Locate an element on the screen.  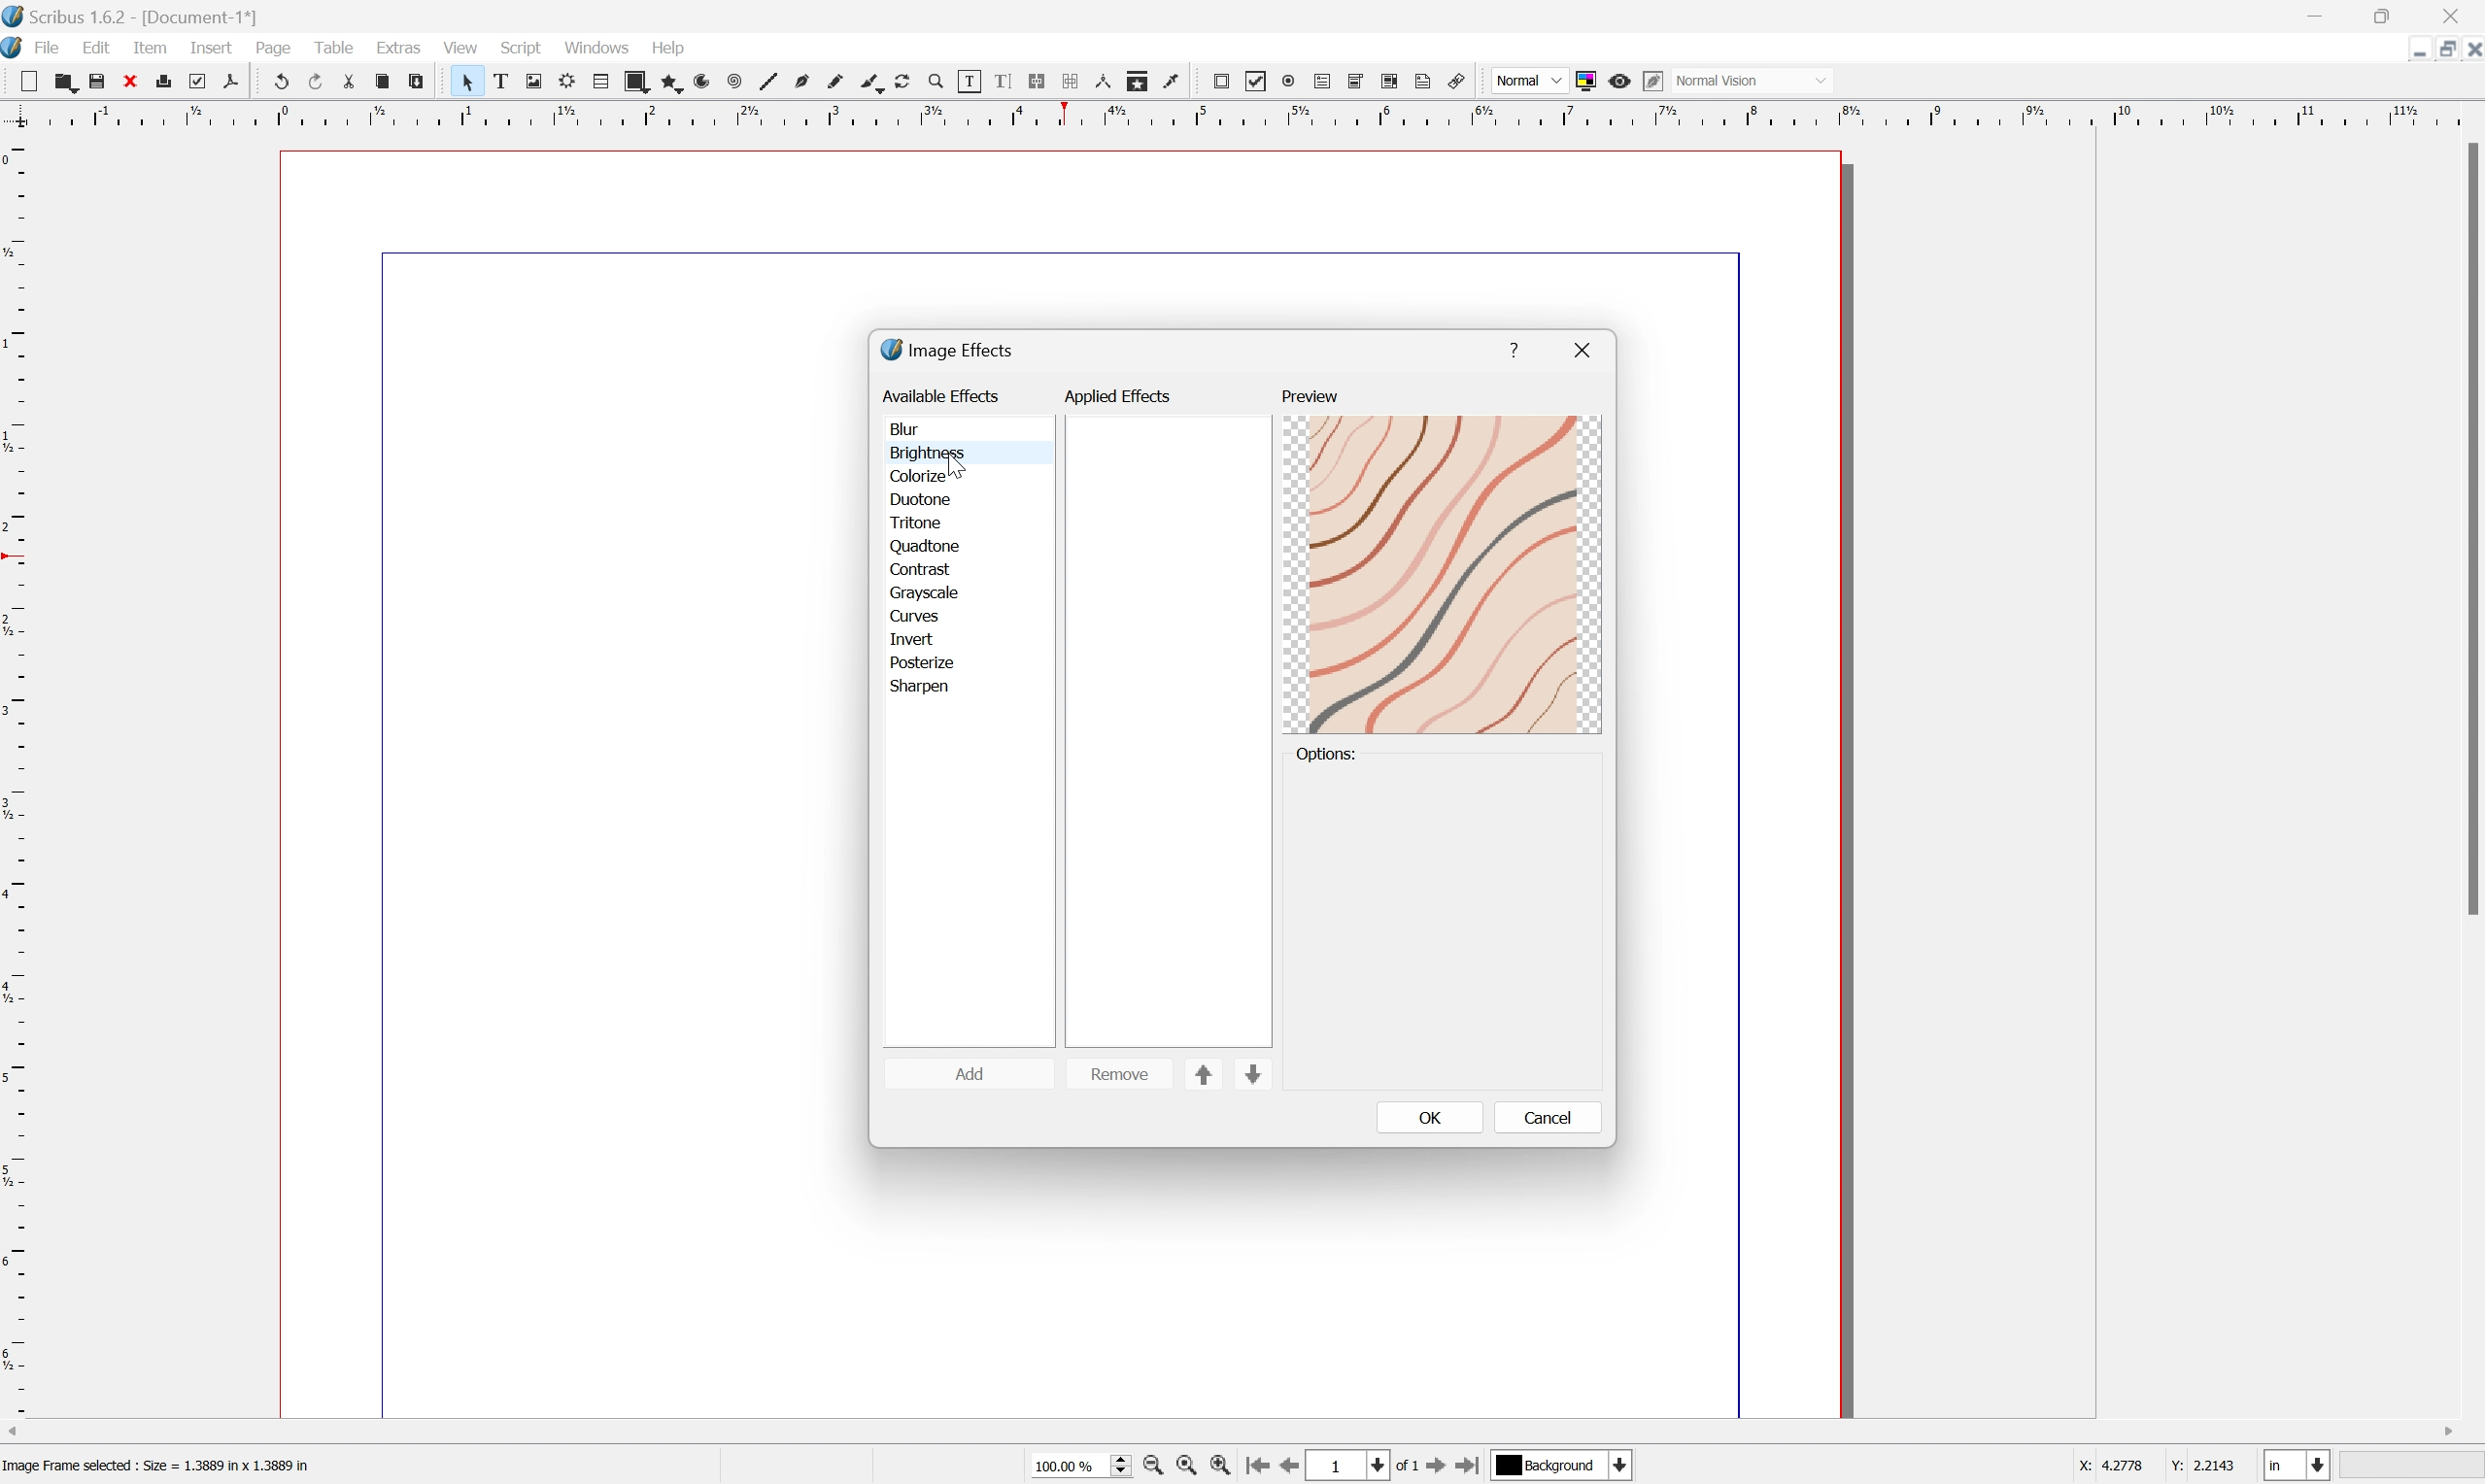
Unlink text frames is located at coordinates (1073, 81).